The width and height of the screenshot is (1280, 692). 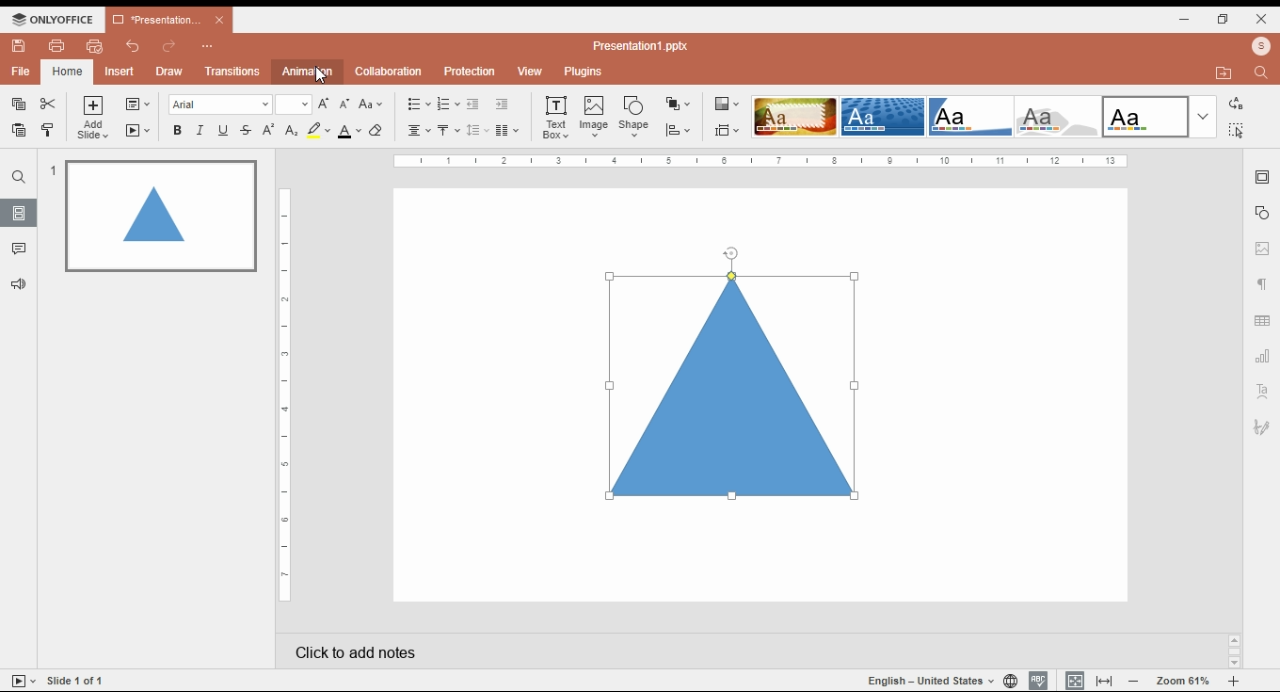 What do you see at coordinates (325, 102) in the screenshot?
I see `increment font size` at bounding box center [325, 102].